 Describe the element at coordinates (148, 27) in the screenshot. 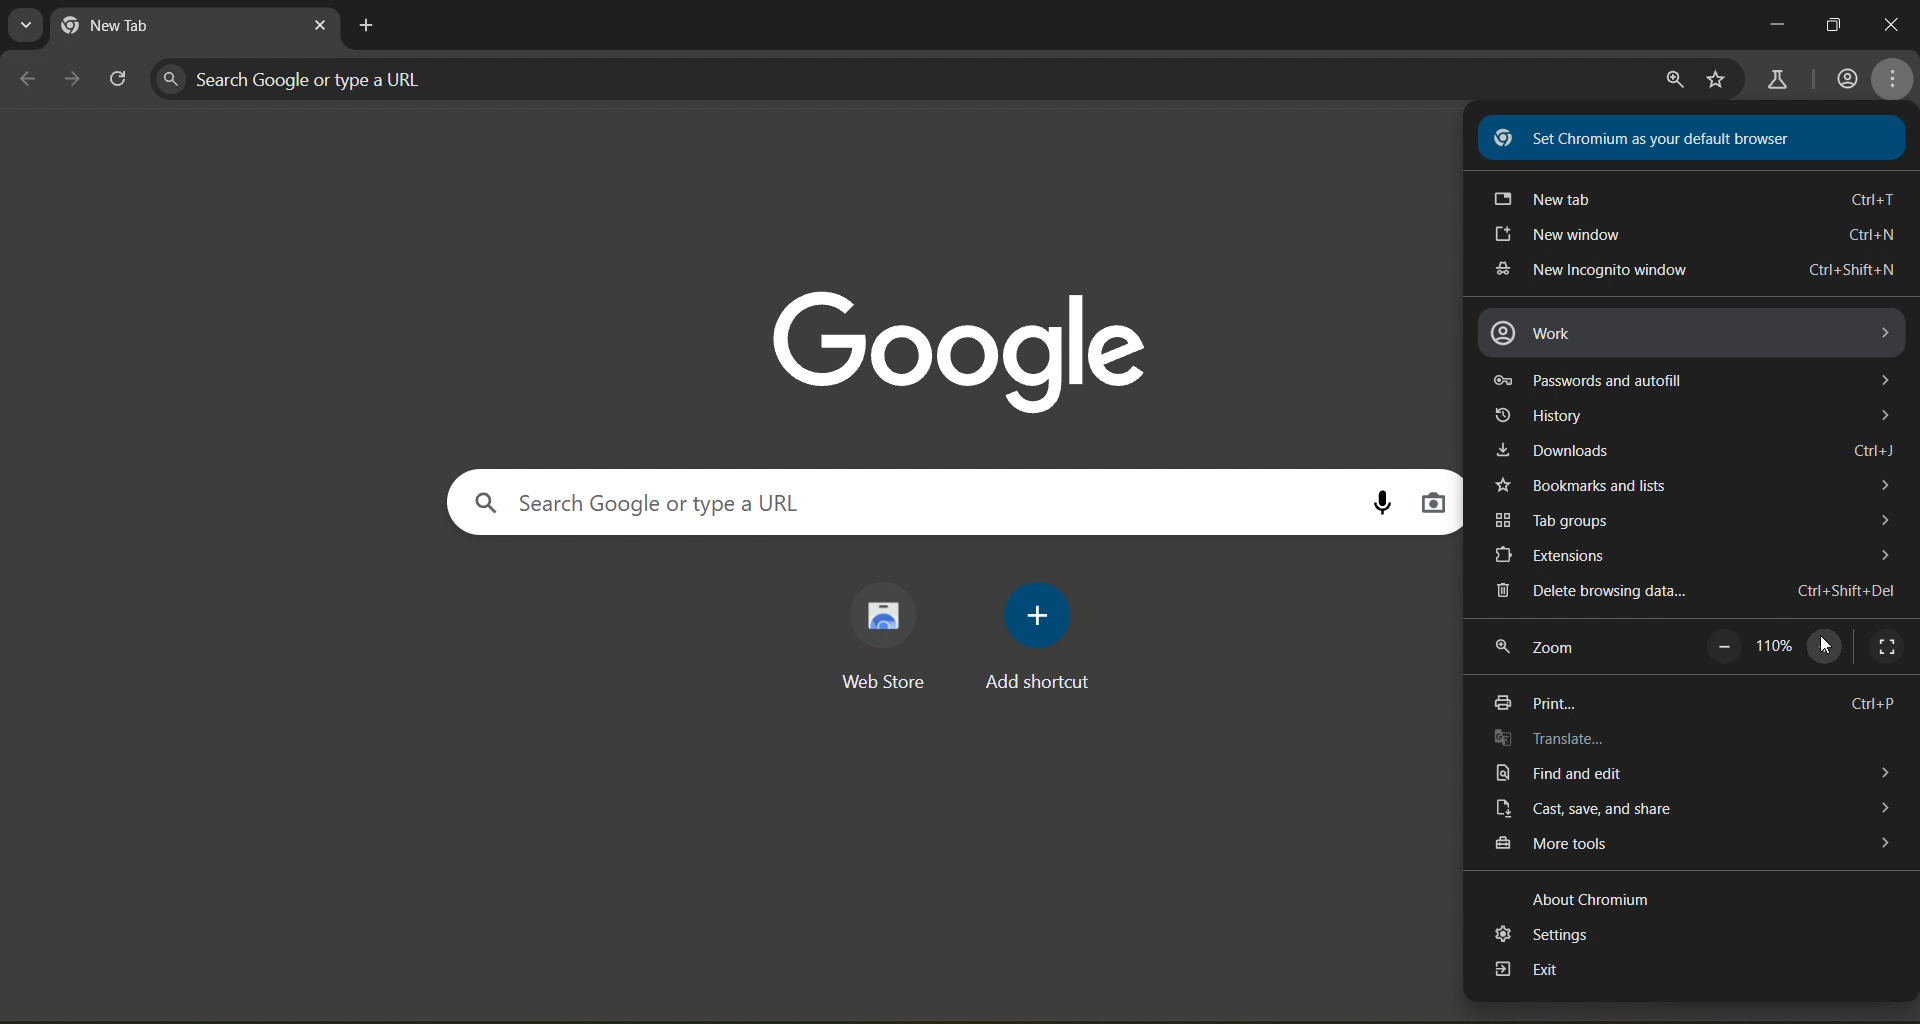

I see `current tab` at that location.